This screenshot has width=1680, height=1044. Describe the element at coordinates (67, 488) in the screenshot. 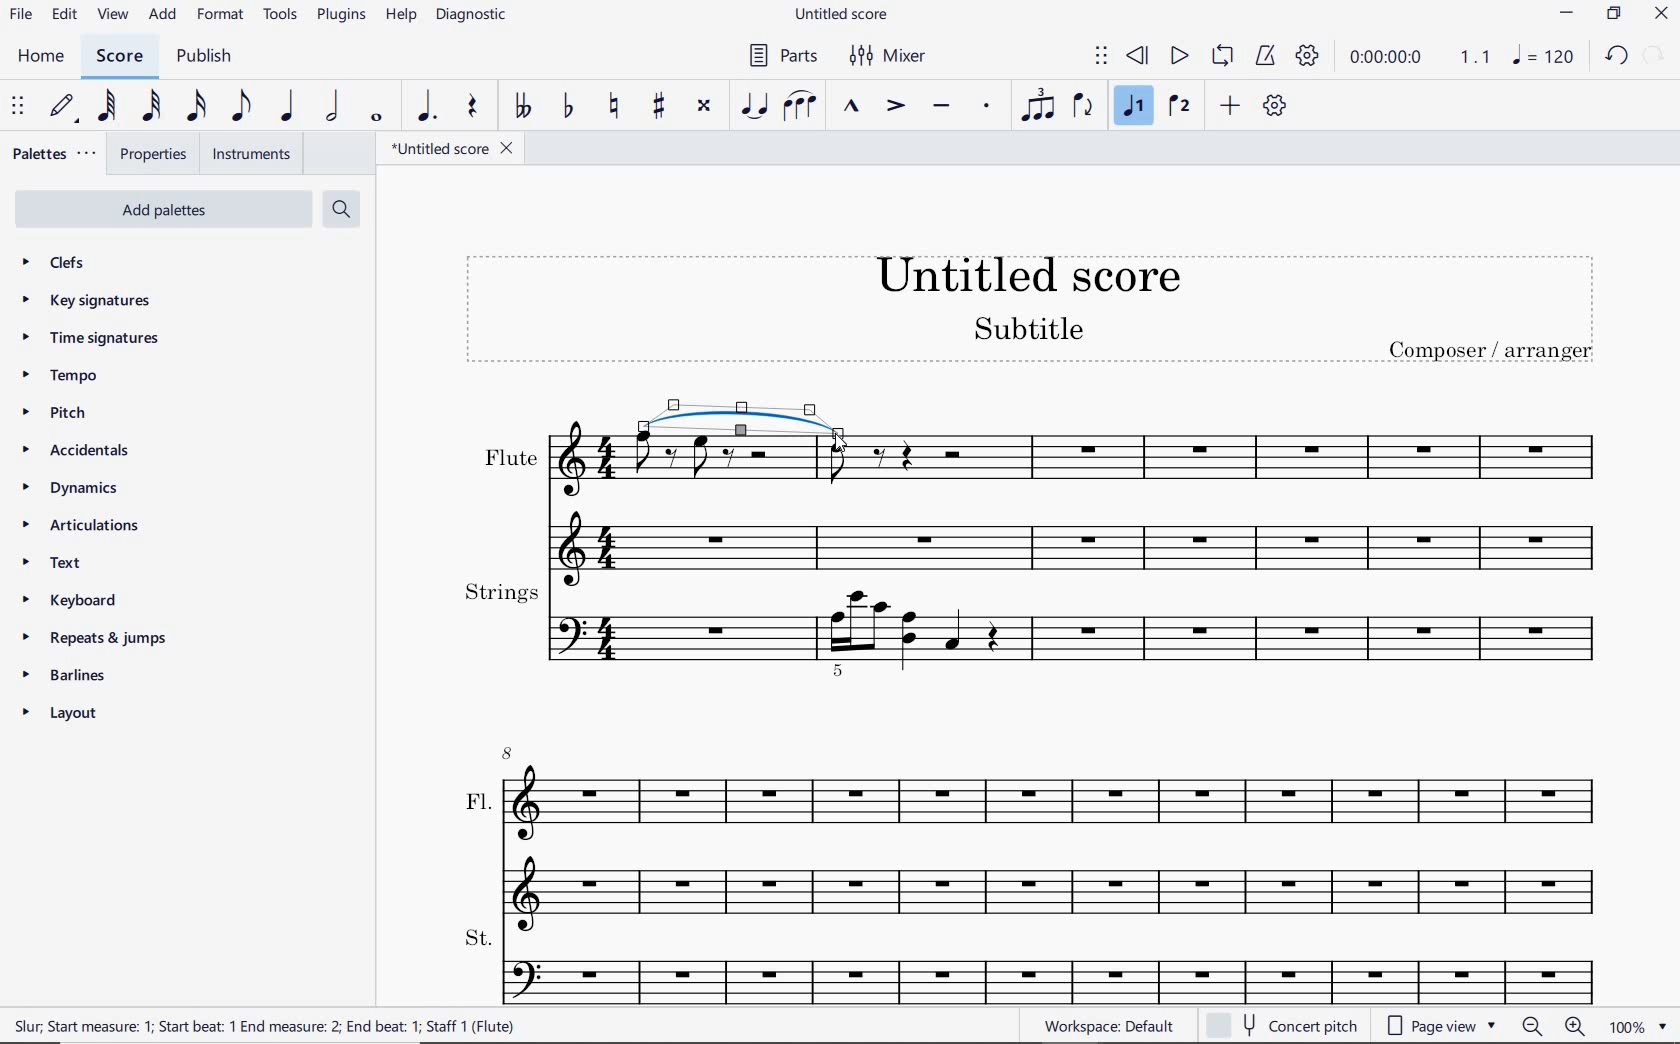

I see `dynamics` at that location.